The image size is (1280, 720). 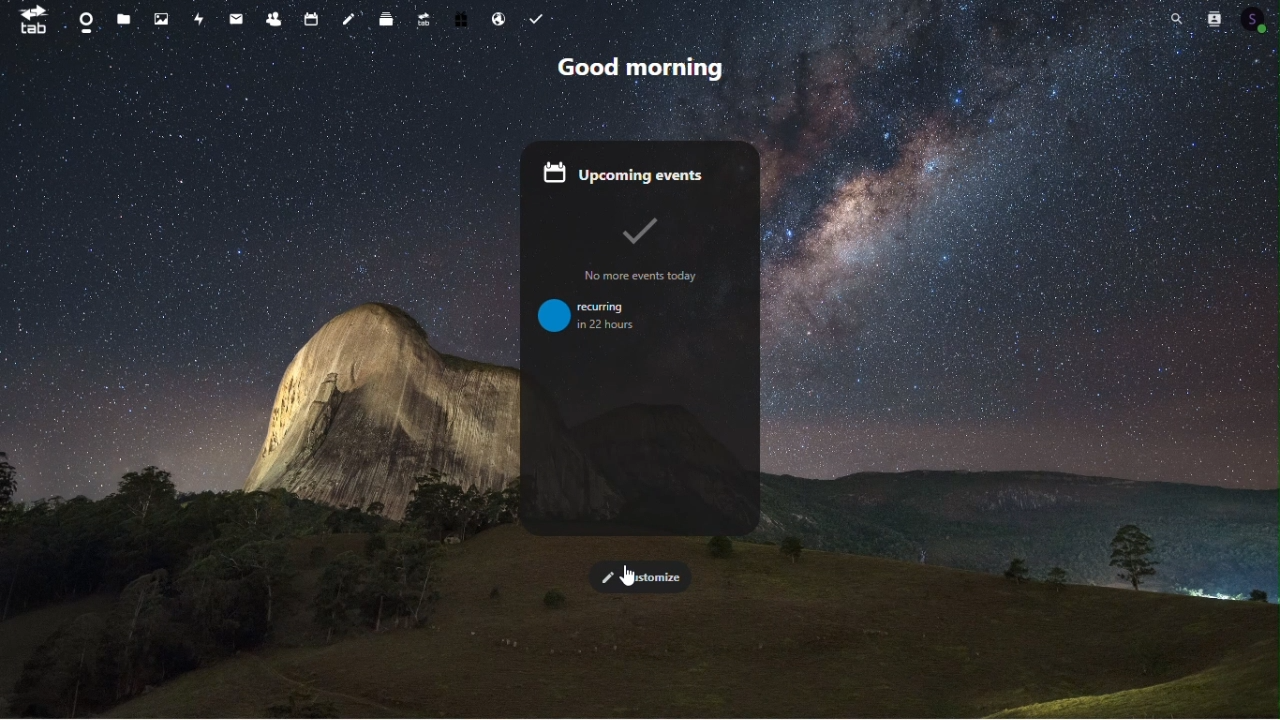 What do you see at coordinates (424, 17) in the screenshot?
I see `Upgrade` at bounding box center [424, 17].